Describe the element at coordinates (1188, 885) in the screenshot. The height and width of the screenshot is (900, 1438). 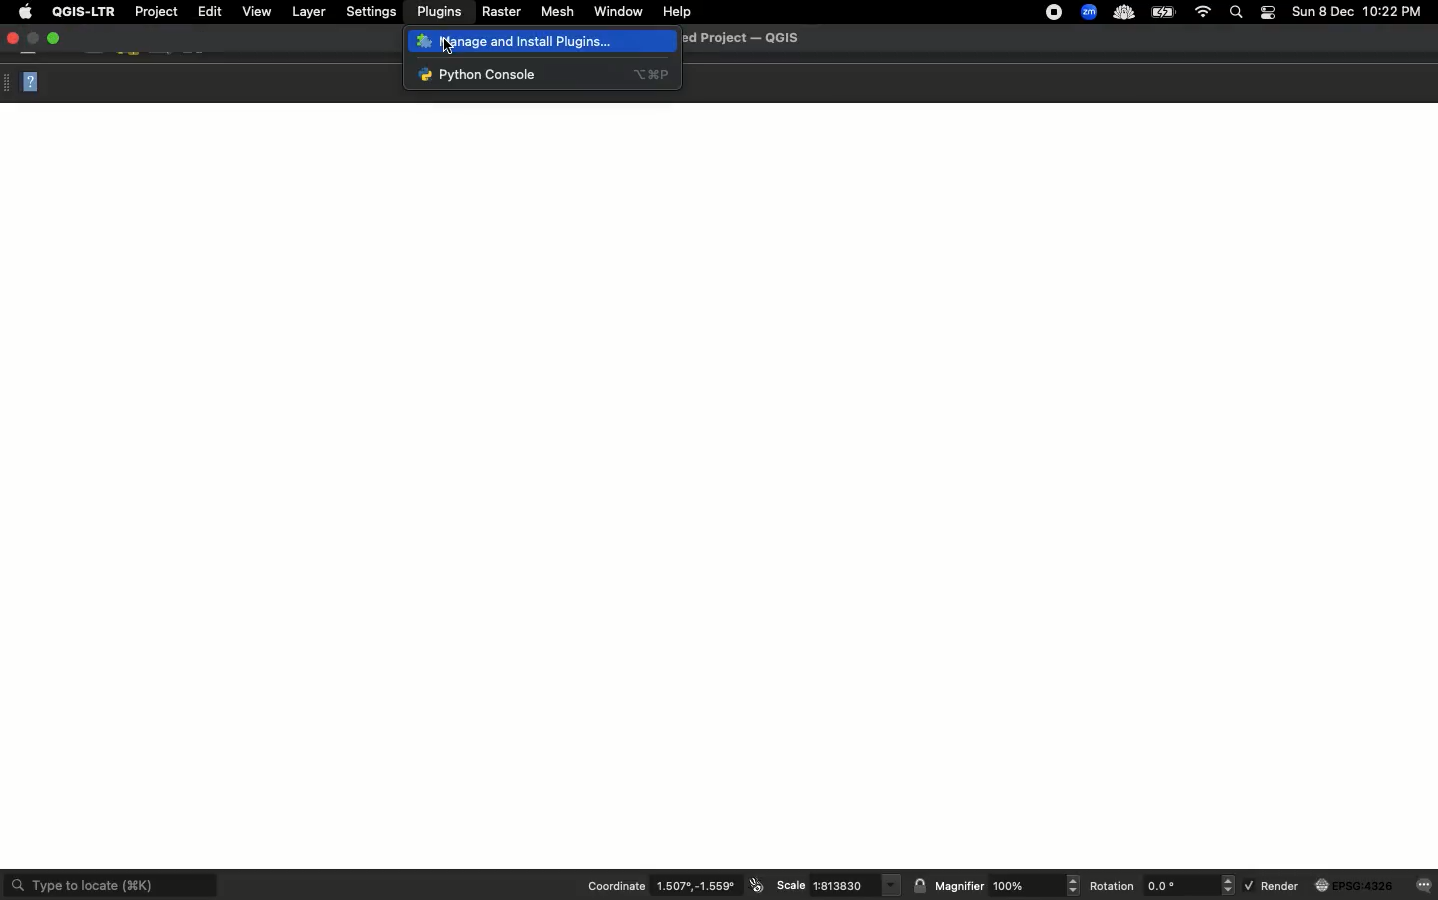
I see `Rotation` at that location.